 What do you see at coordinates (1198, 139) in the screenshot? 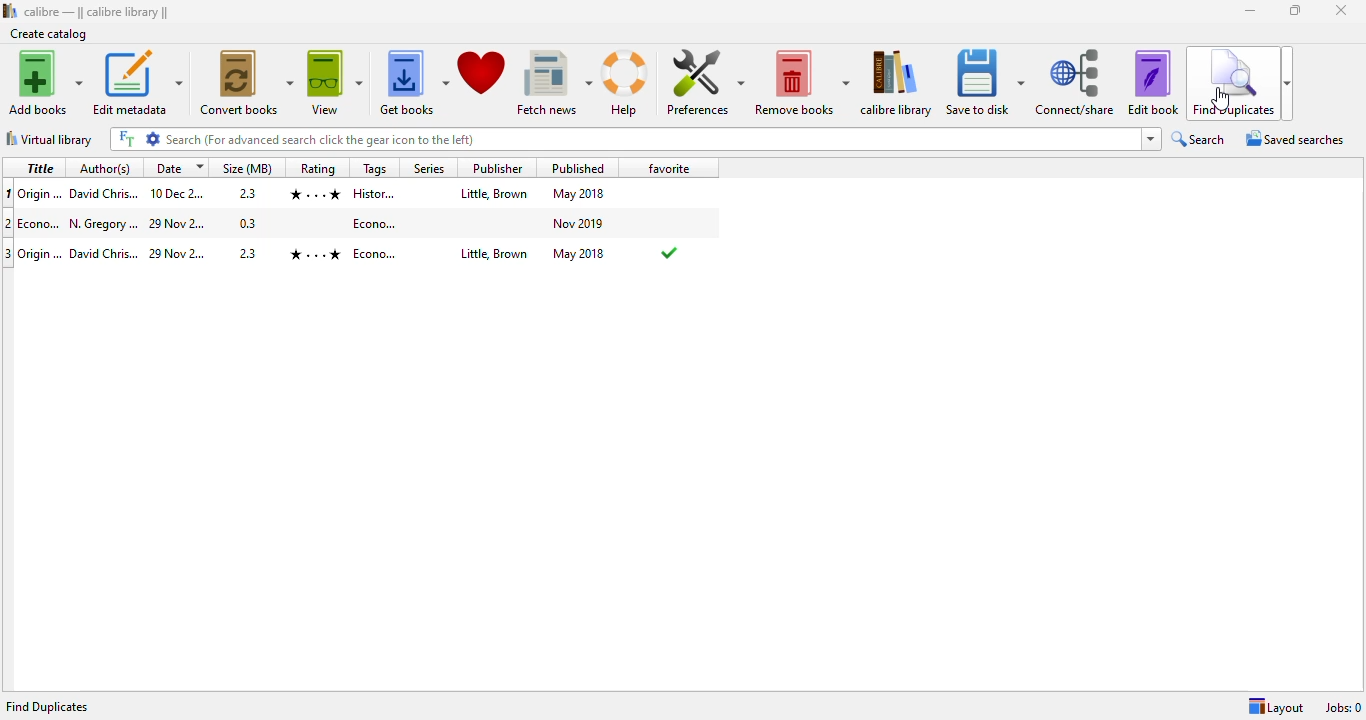
I see `search` at bounding box center [1198, 139].